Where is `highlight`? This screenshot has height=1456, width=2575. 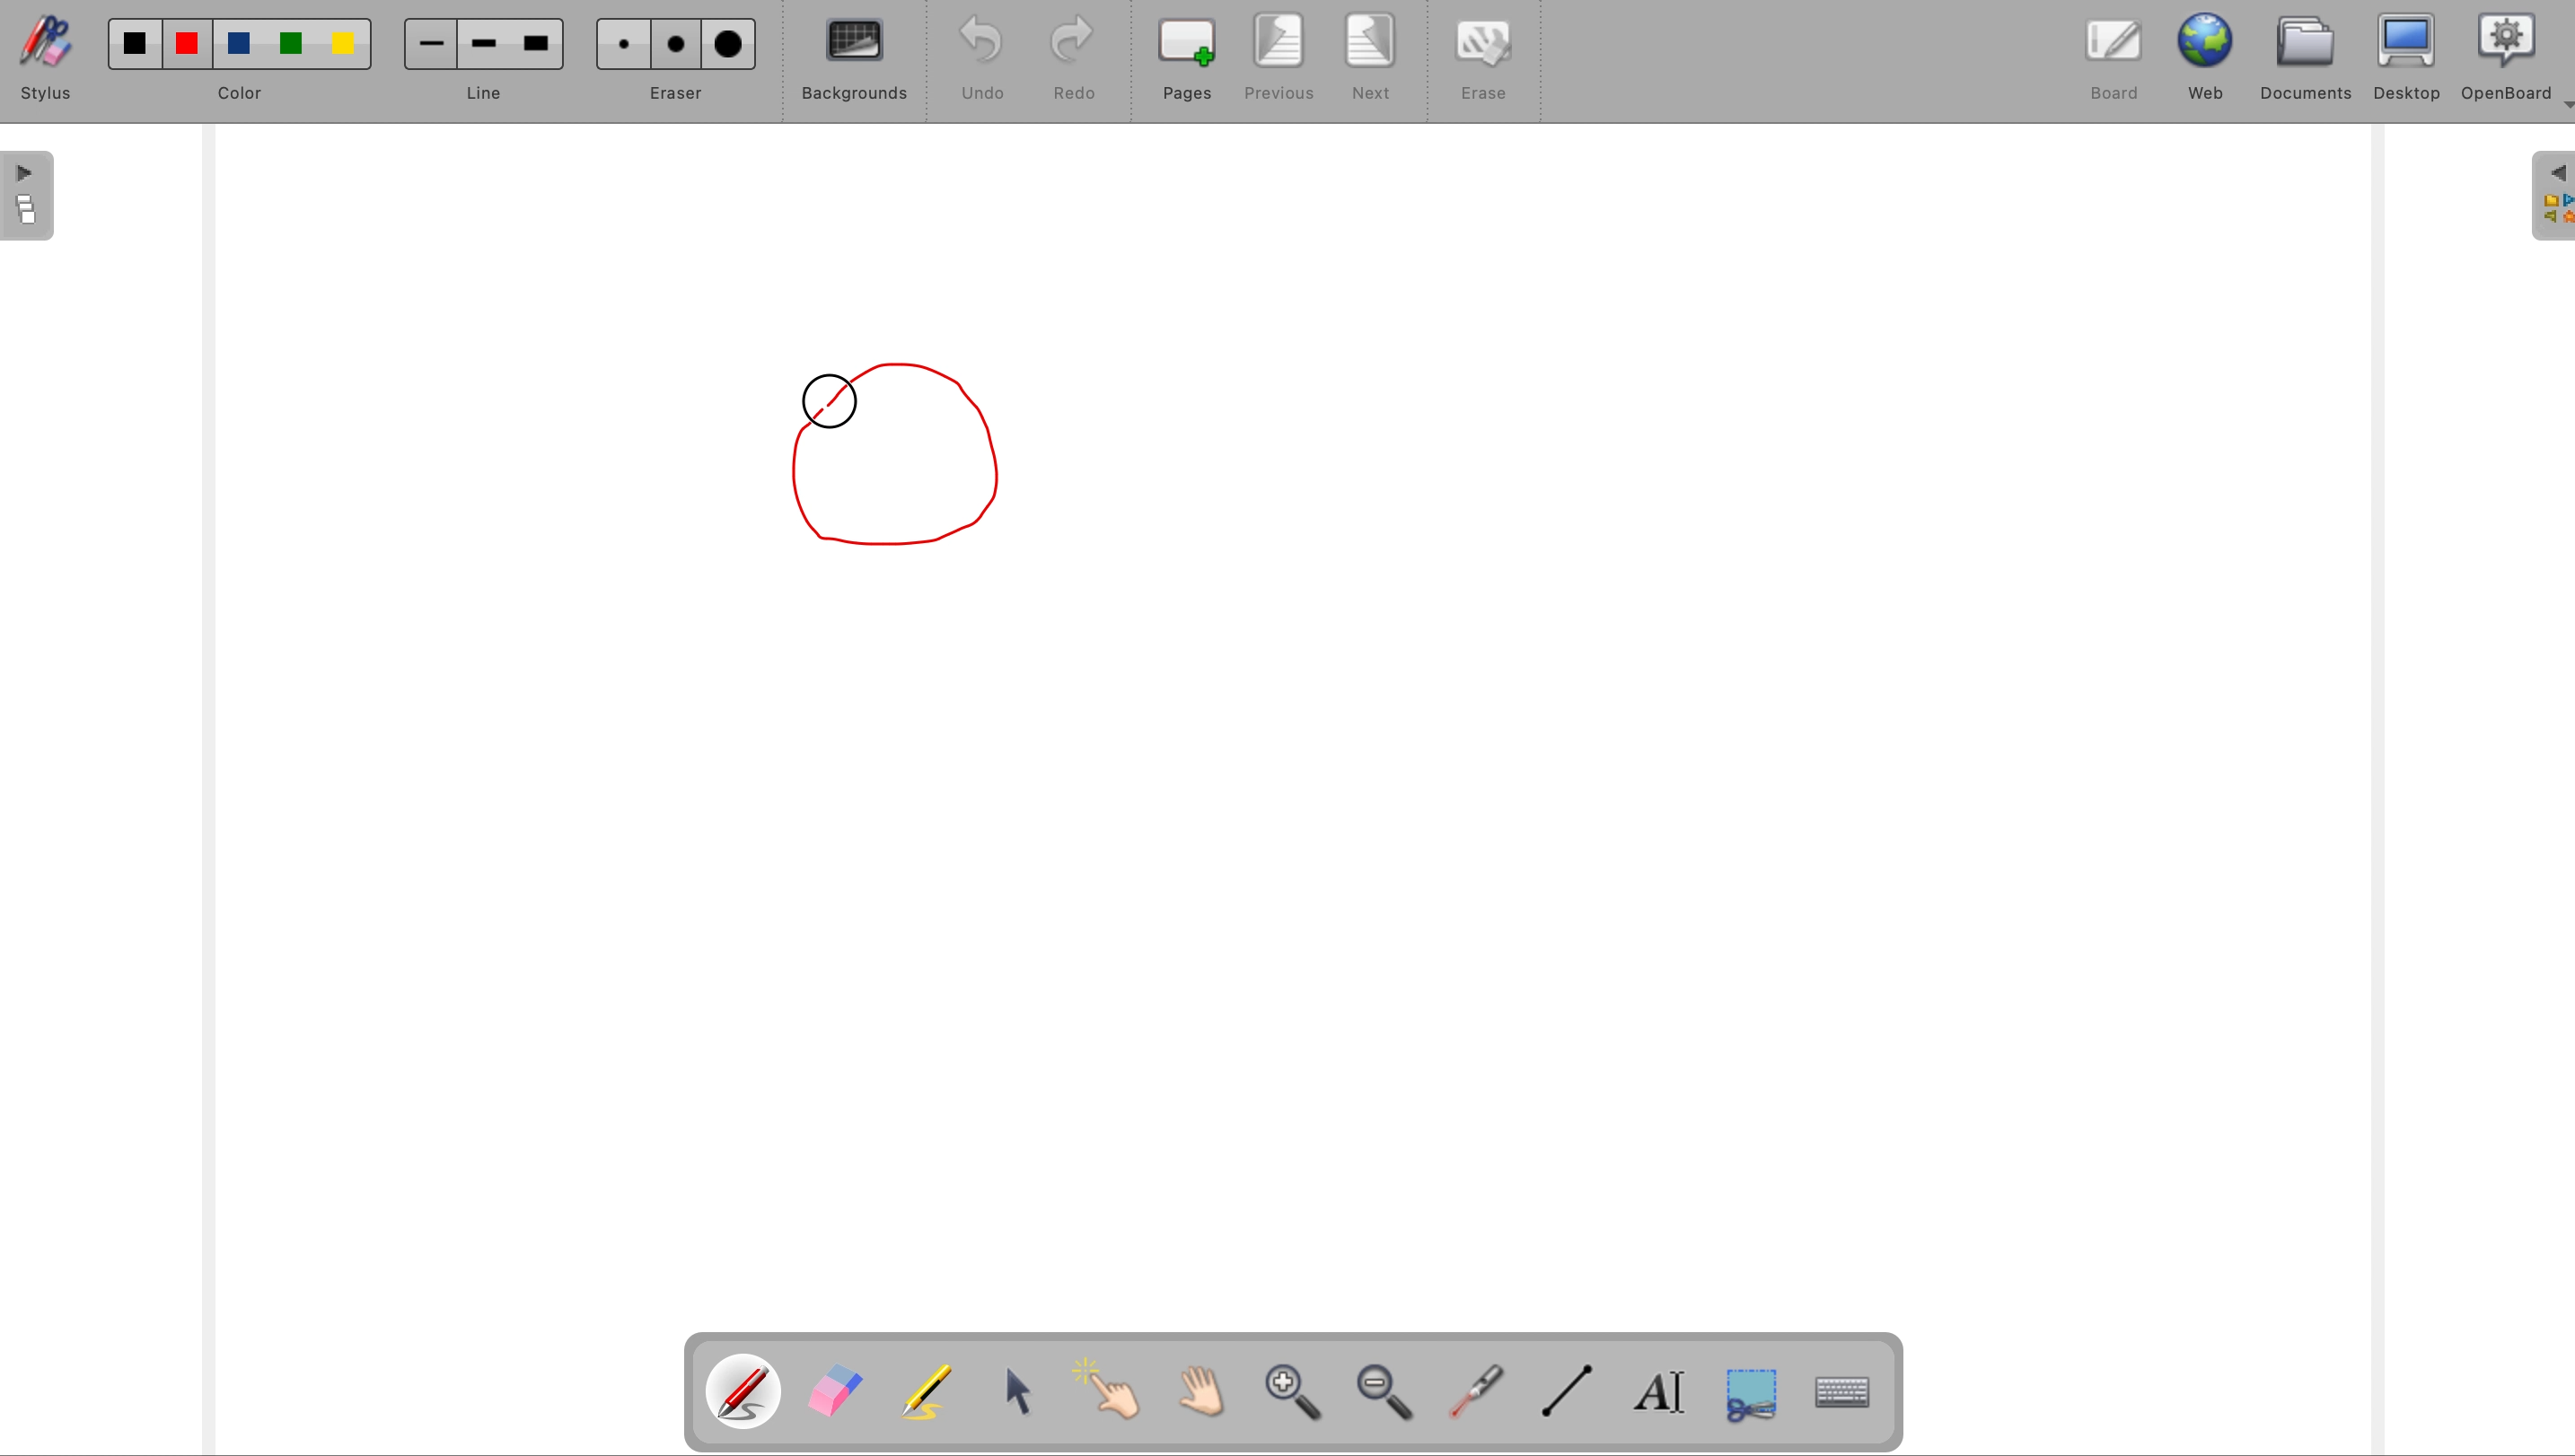
highlight is located at coordinates (931, 1389).